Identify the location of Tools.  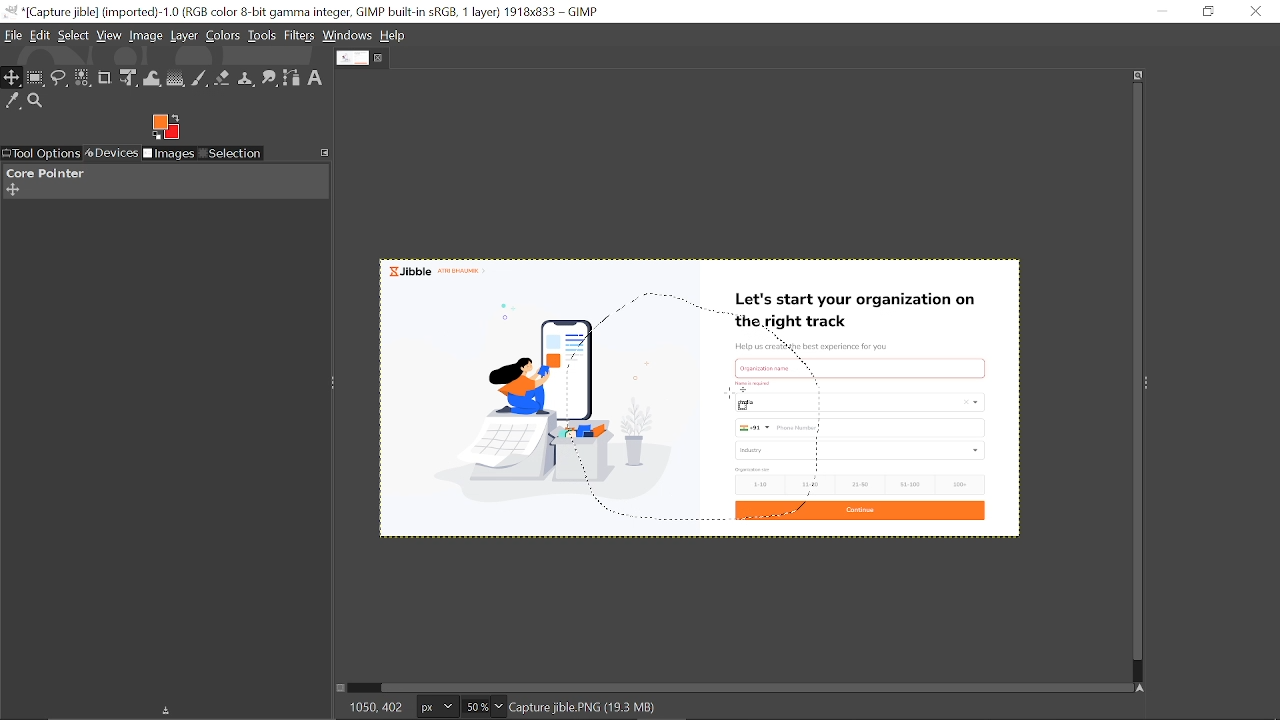
(262, 35).